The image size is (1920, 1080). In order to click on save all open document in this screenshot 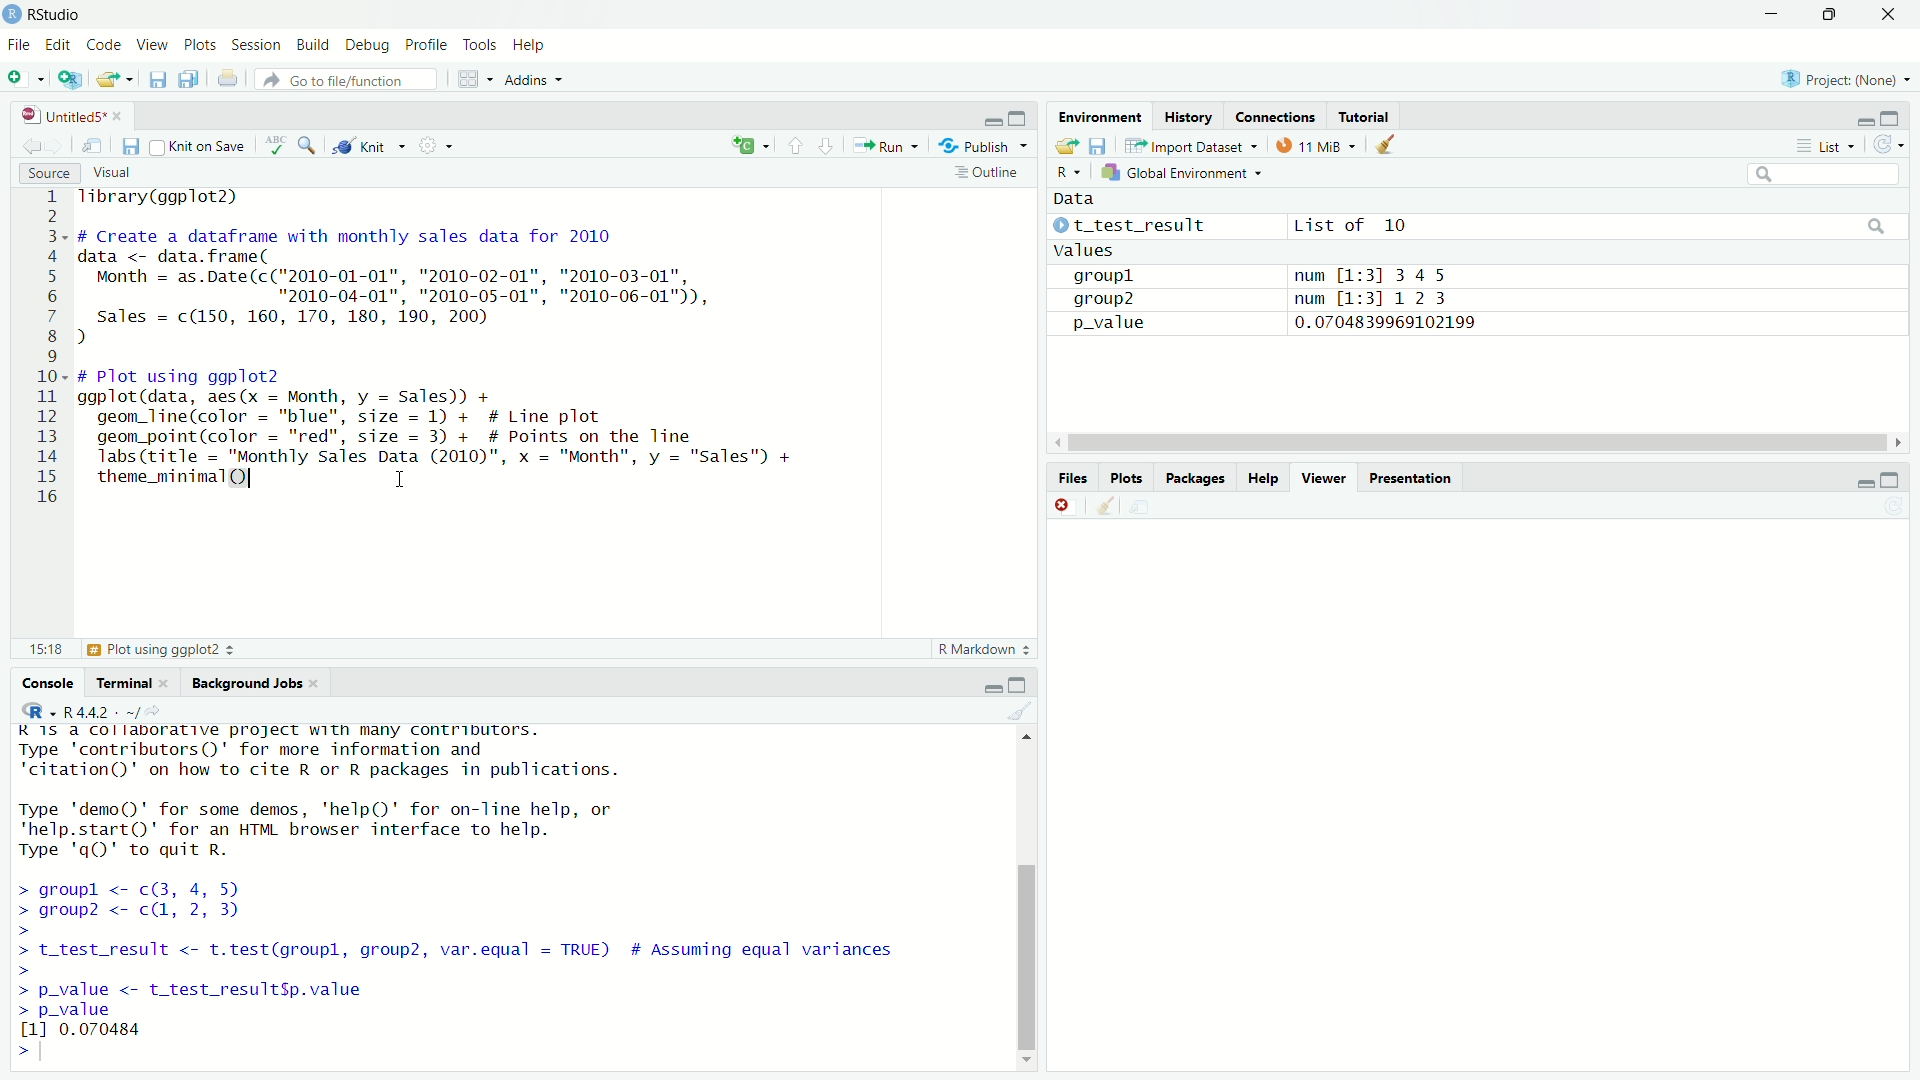, I will do `click(188, 79)`.